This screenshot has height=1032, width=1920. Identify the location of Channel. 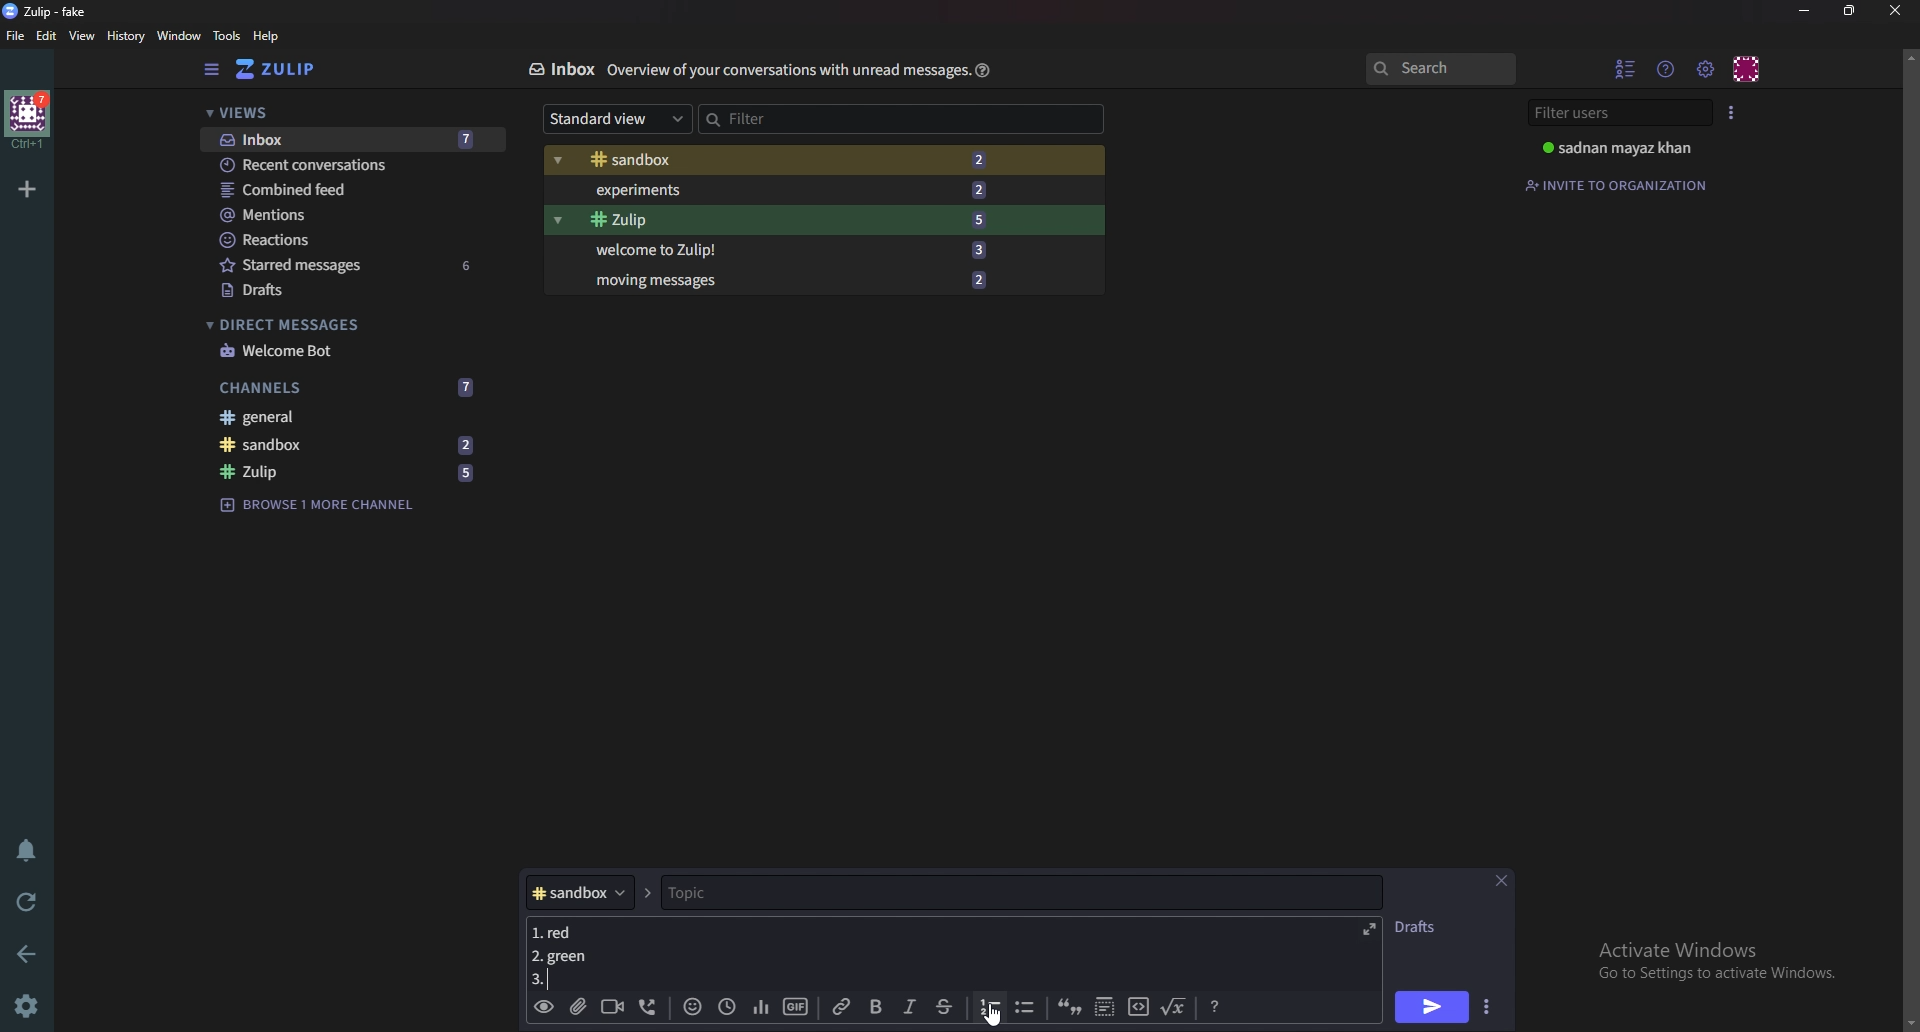
(578, 893).